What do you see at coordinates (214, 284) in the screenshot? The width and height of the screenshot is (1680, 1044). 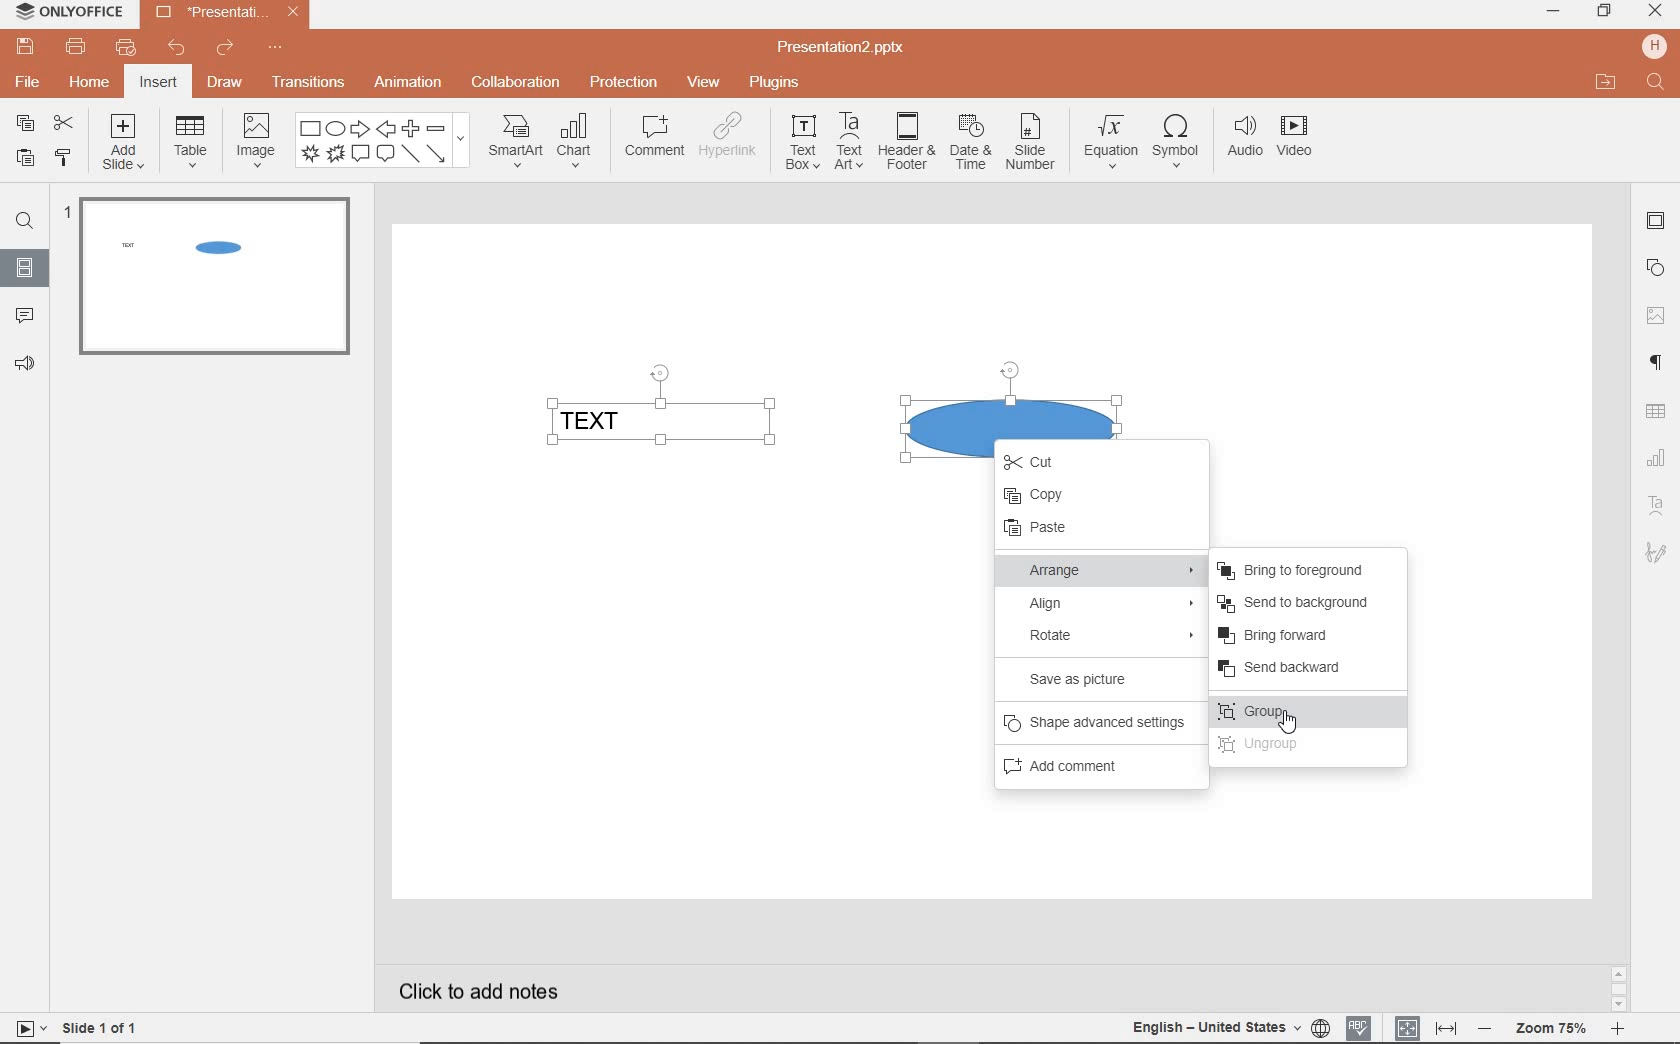 I see `SLIDE1` at bounding box center [214, 284].